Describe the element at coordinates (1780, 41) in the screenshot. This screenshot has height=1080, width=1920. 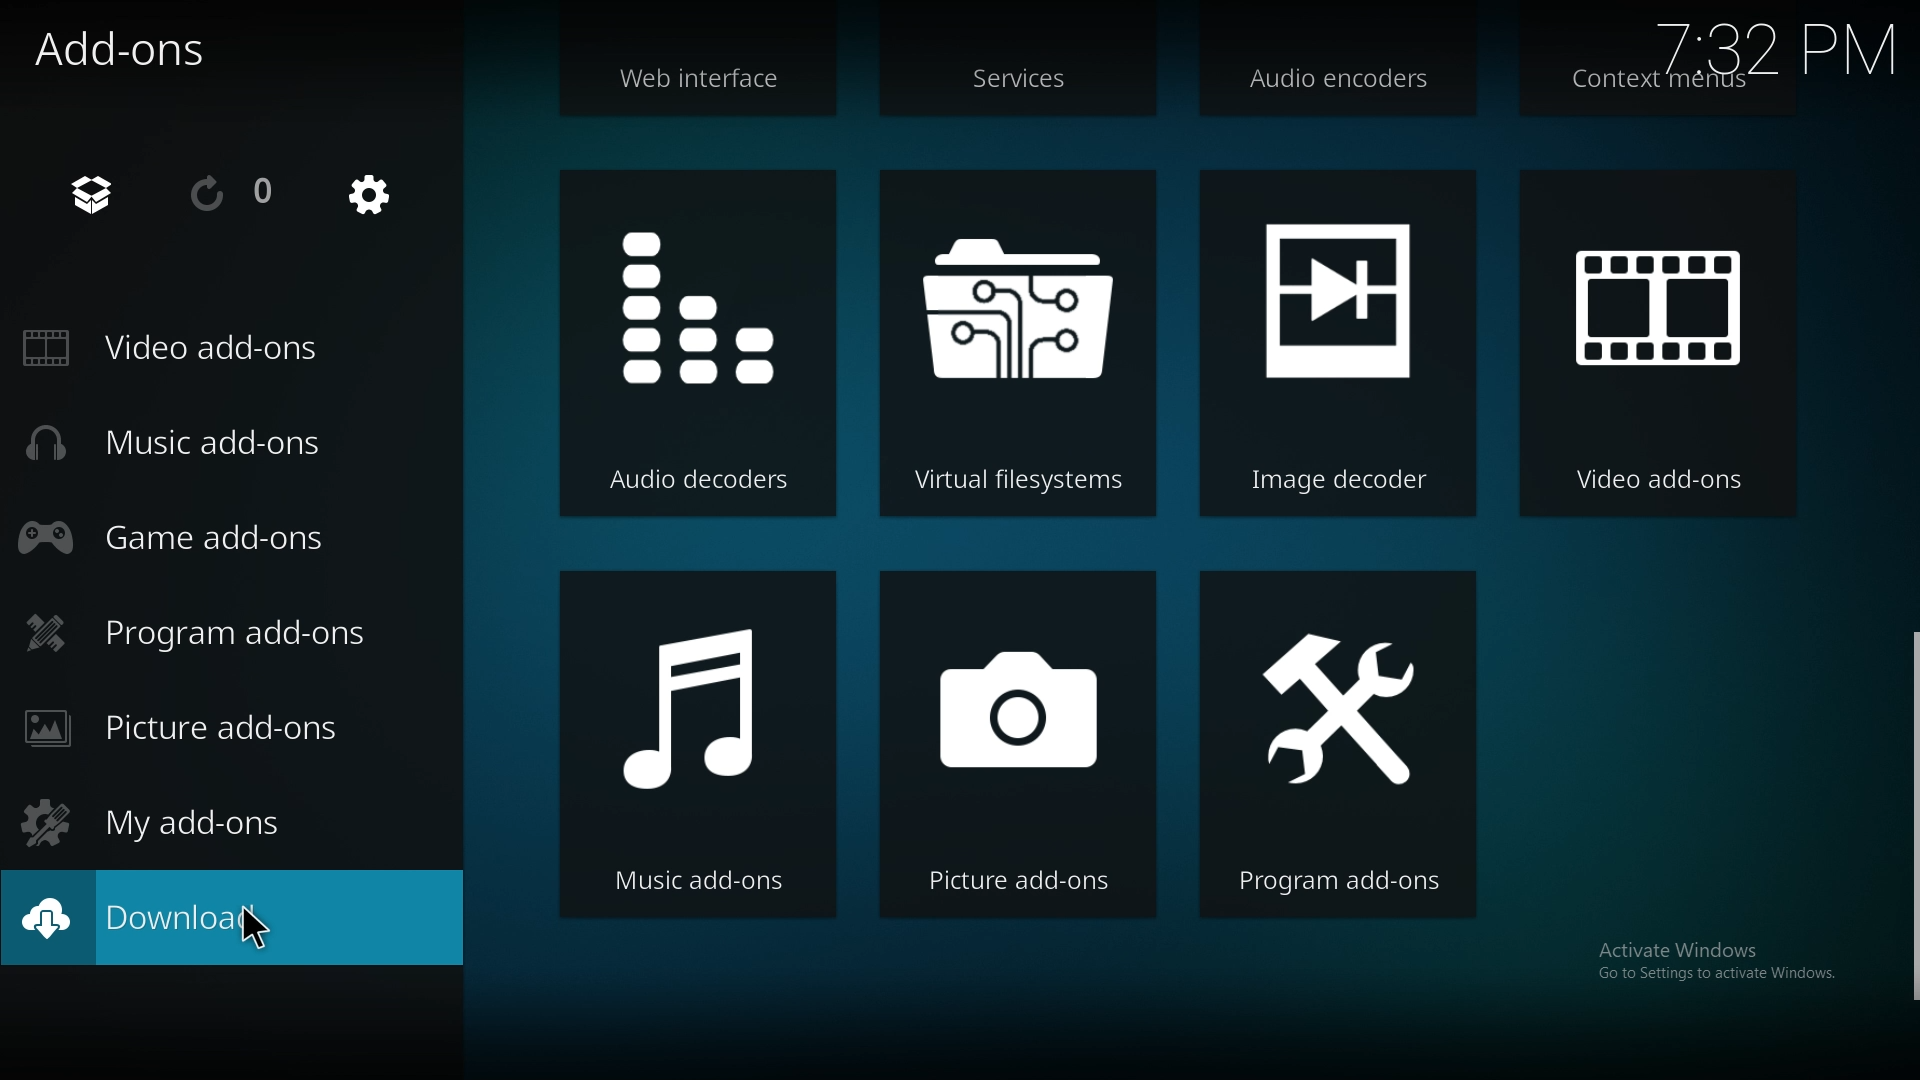
I see `Date` at that location.